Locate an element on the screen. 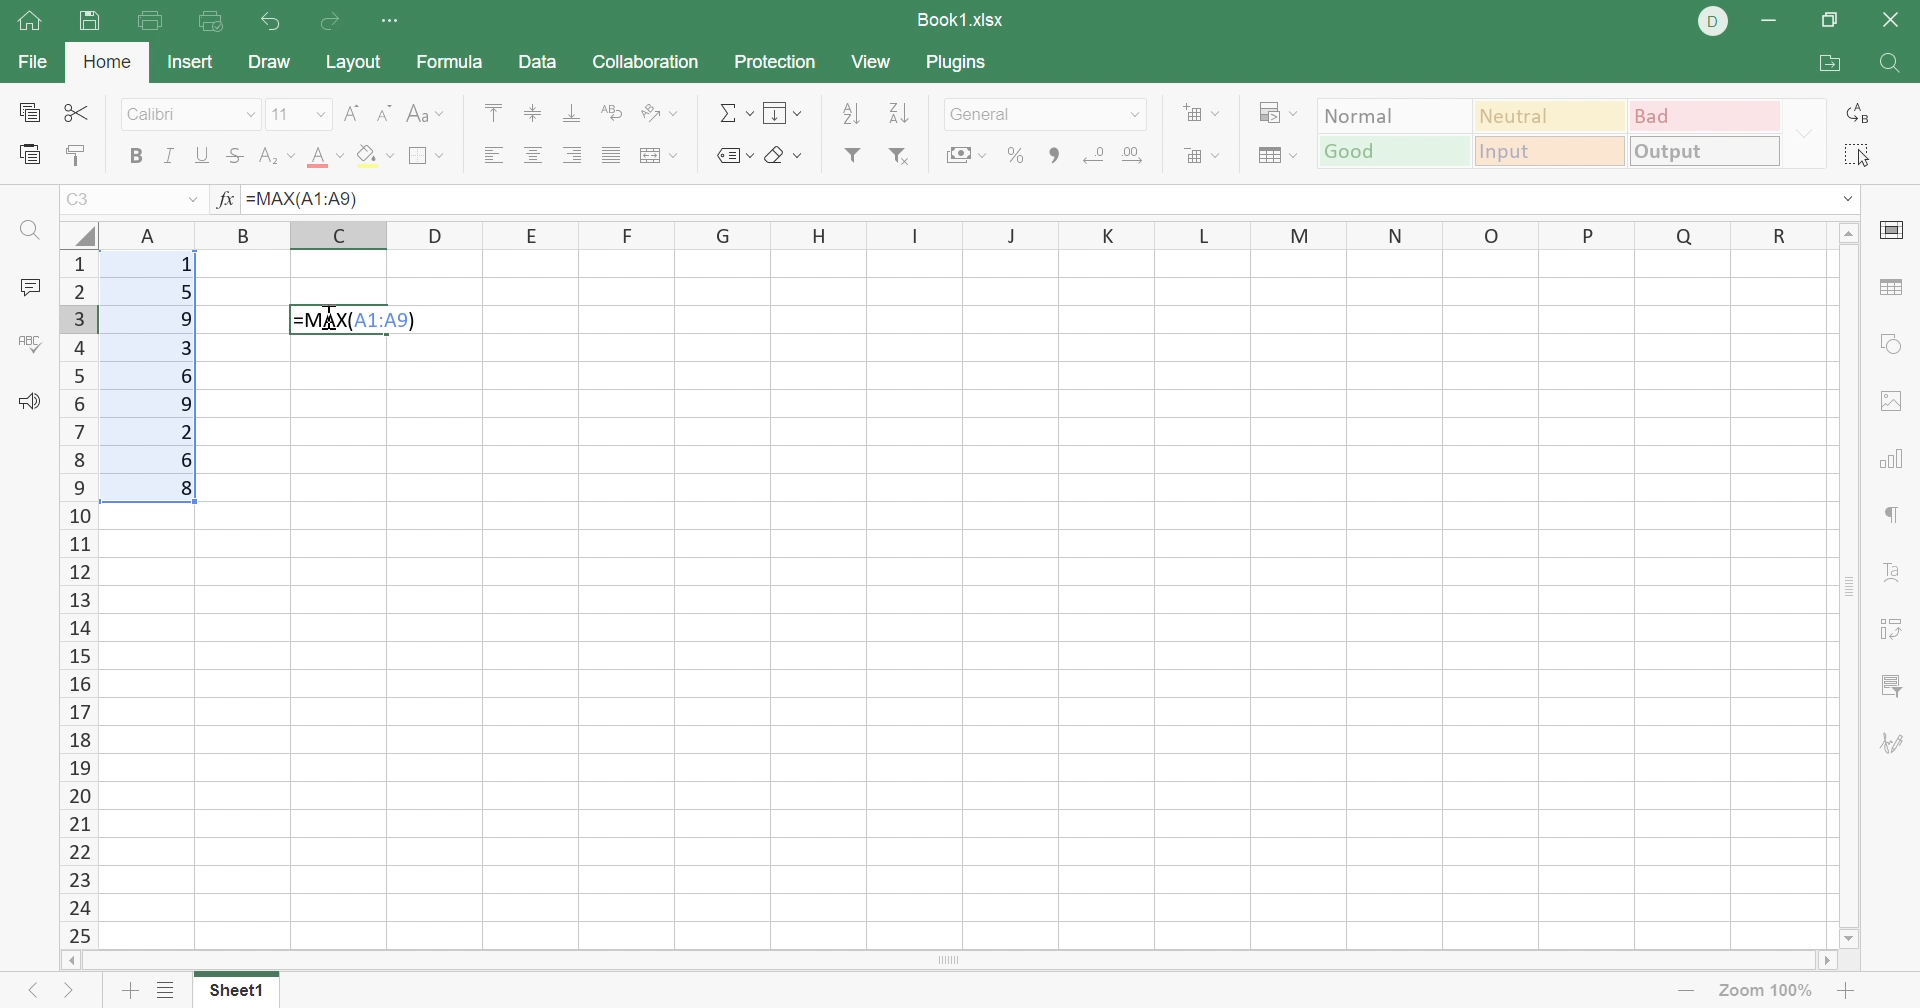 The image size is (1920, 1008). Descending order is located at coordinates (902, 114).